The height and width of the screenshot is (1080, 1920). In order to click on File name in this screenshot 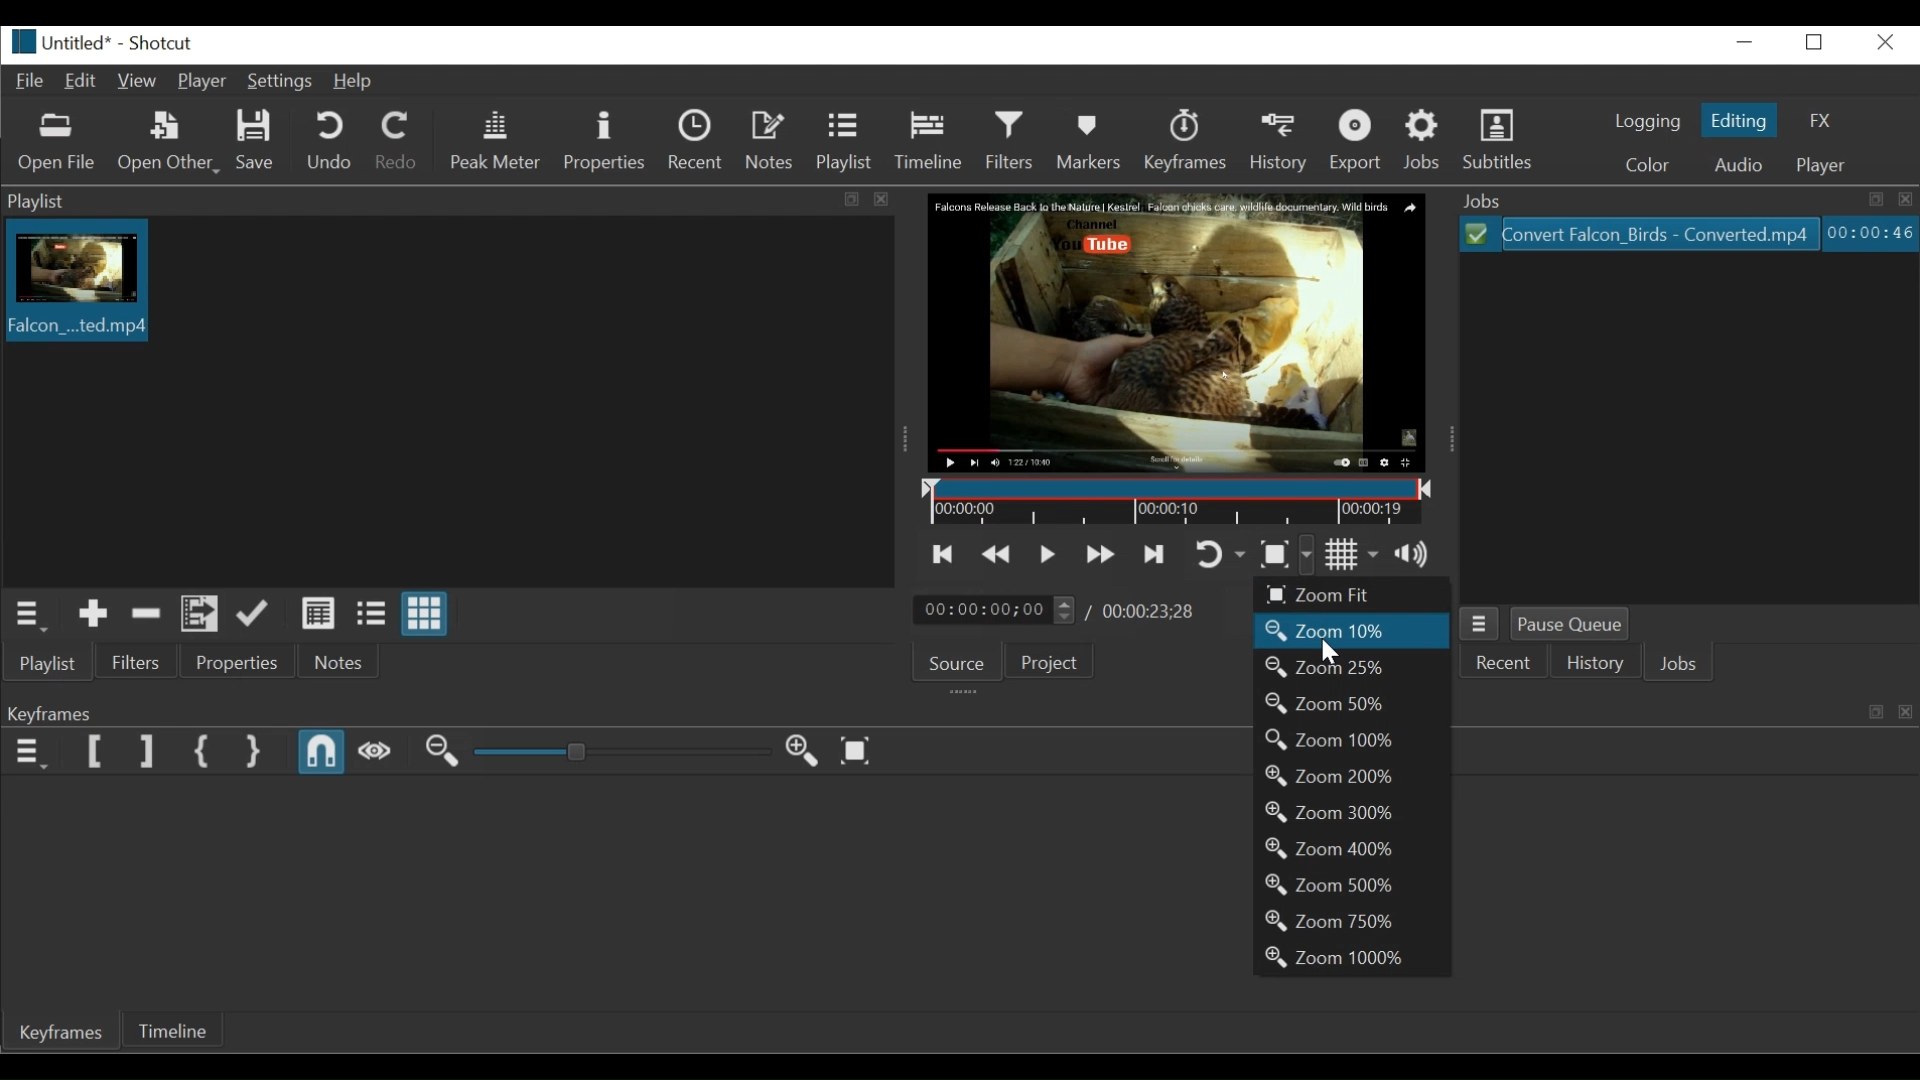, I will do `click(57, 44)`.